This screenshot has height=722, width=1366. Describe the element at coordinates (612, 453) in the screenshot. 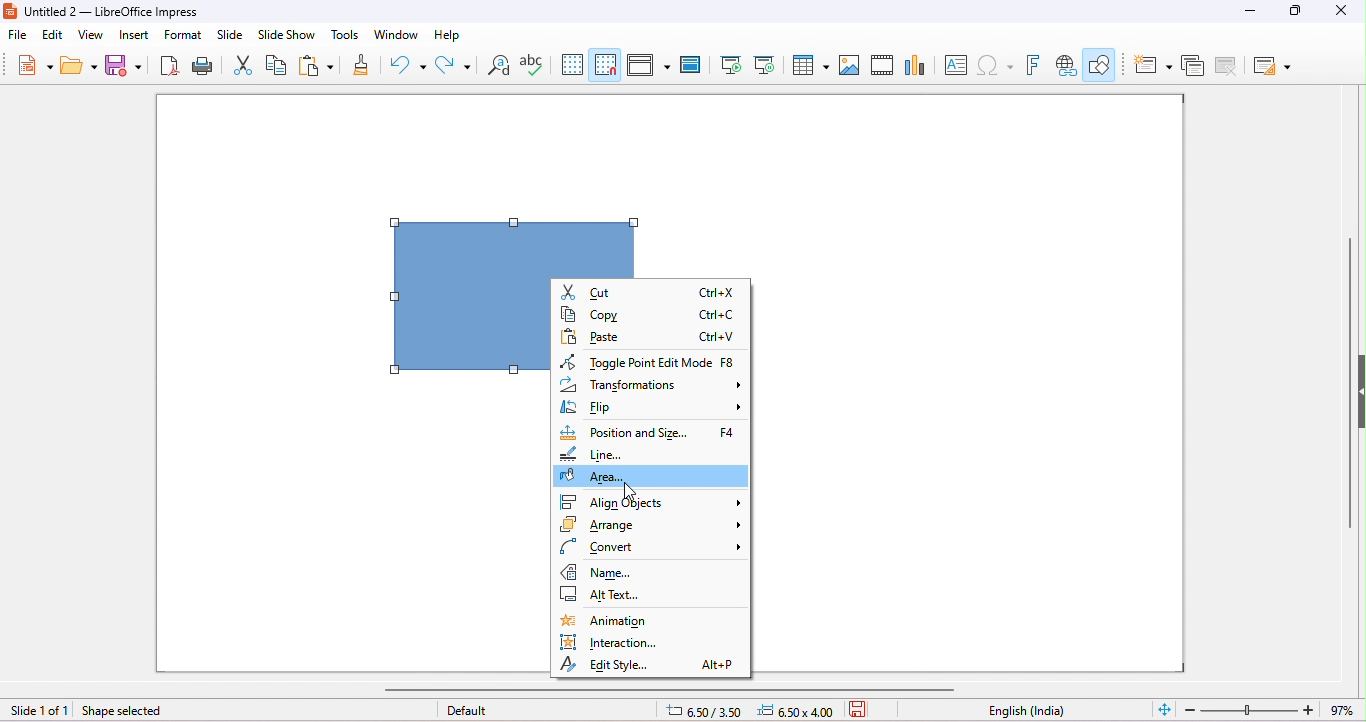

I see `line` at that location.